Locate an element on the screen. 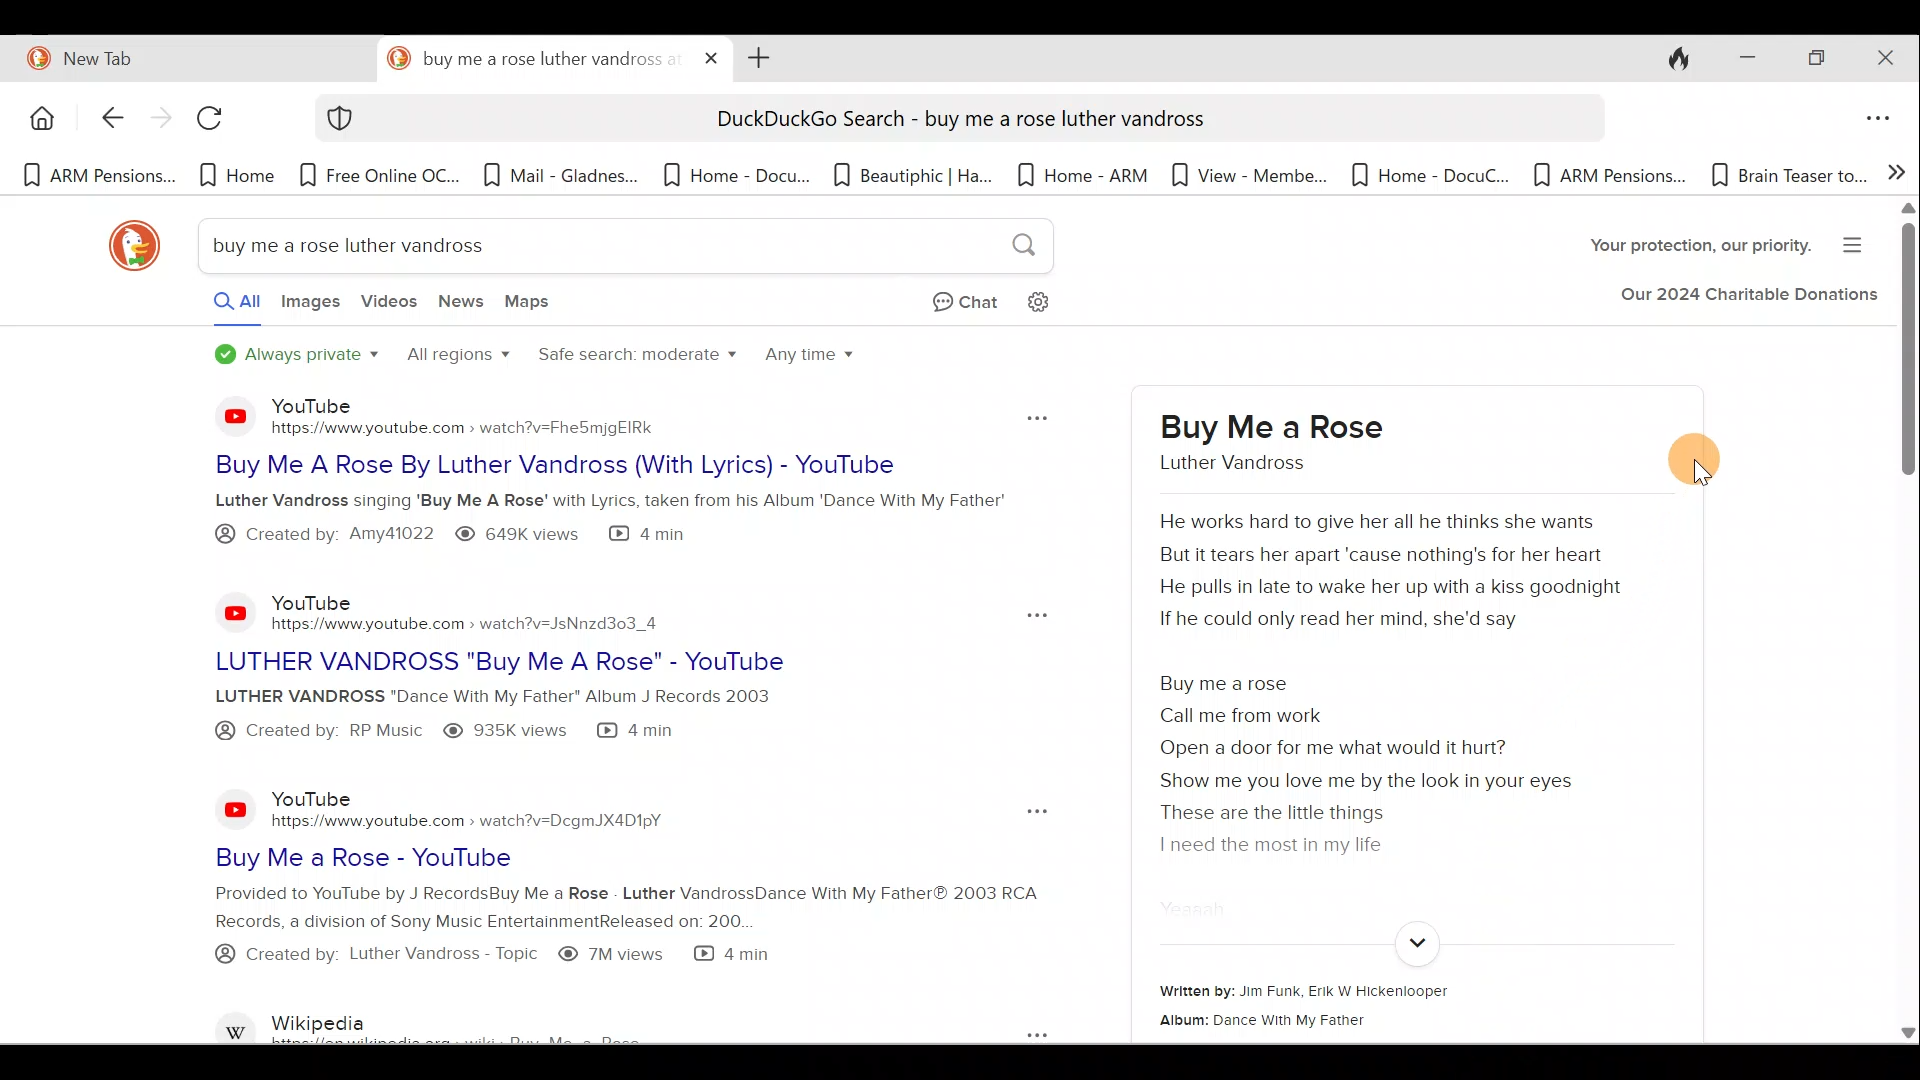 The width and height of the screenshot is (1920, 1080). Bookmark 11 is located at coordinates (1786, 175).